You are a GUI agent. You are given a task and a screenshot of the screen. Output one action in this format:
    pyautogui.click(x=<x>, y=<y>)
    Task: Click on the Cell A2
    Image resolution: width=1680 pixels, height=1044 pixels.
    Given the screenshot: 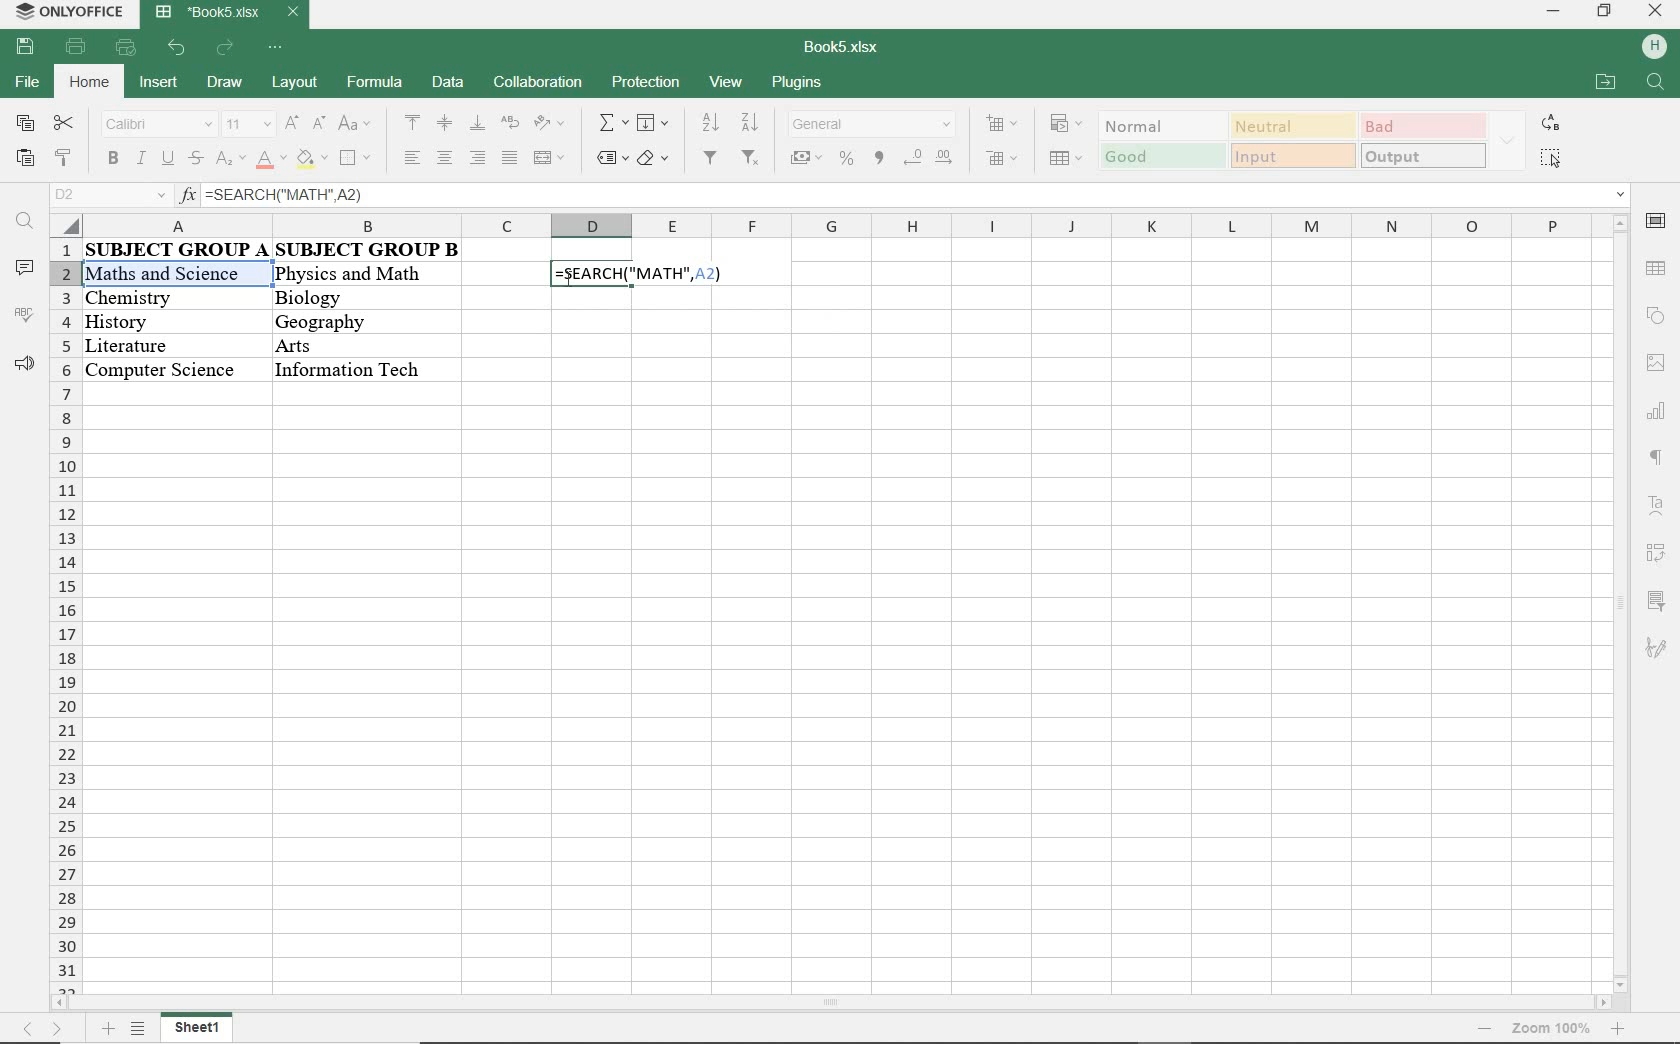 What is the action you would take?
    pyautogui.click(x=173, y=274)
    